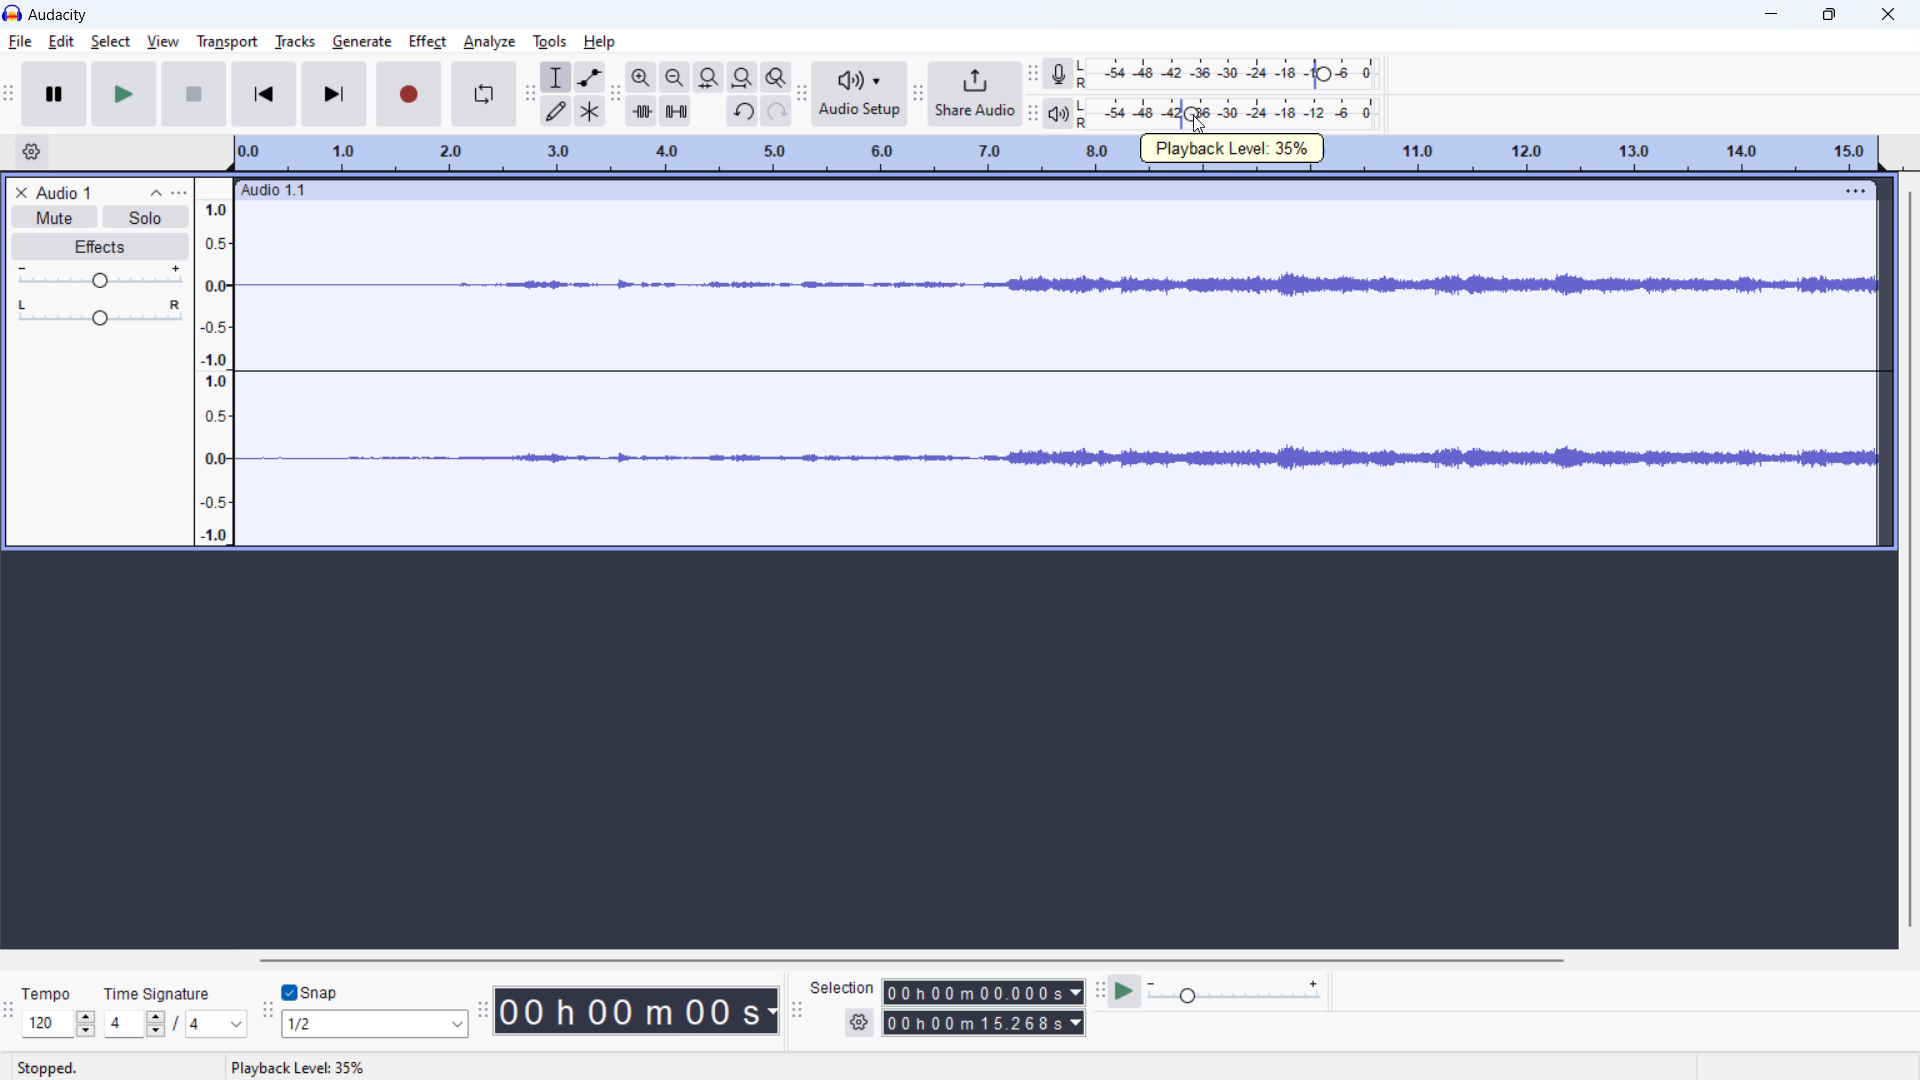  Describe the element at coordinates (860, 95) in the screenshot. I see `audio setup` at that location.